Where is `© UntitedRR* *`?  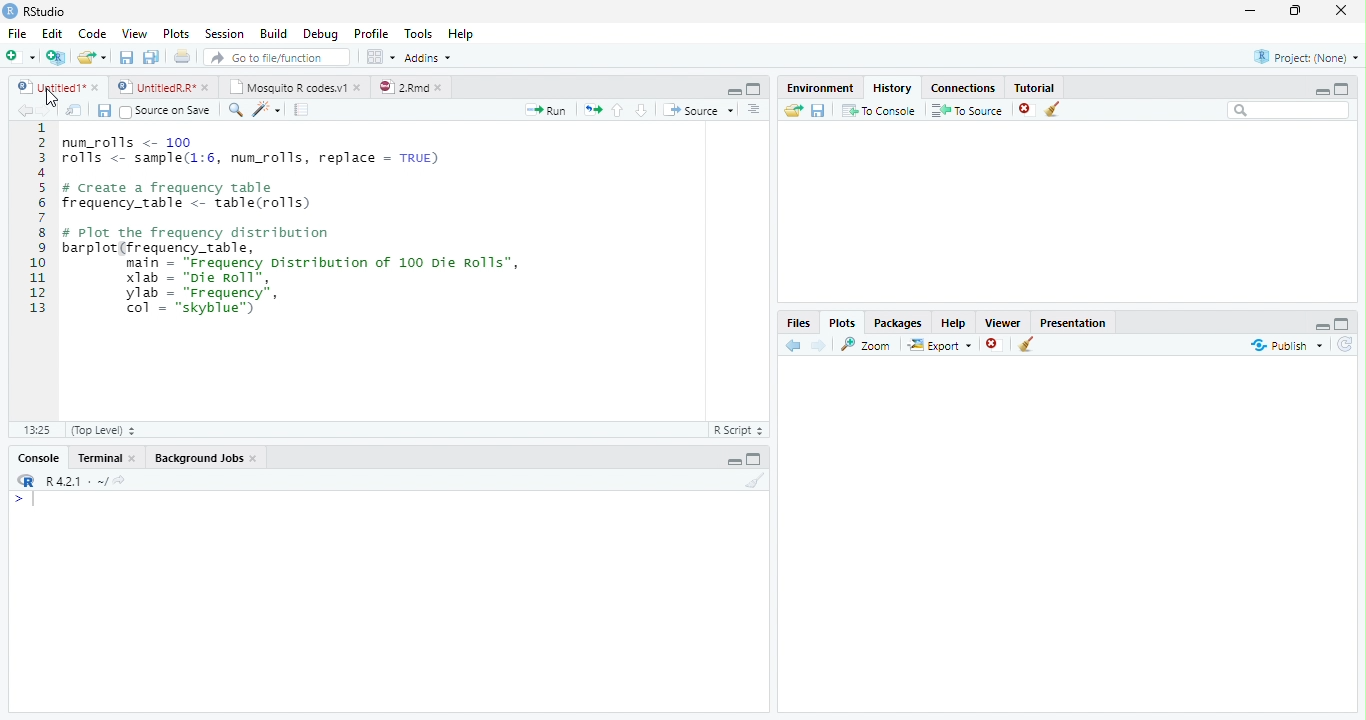
© UntitedRR* * is located at coordinates (165, 87).